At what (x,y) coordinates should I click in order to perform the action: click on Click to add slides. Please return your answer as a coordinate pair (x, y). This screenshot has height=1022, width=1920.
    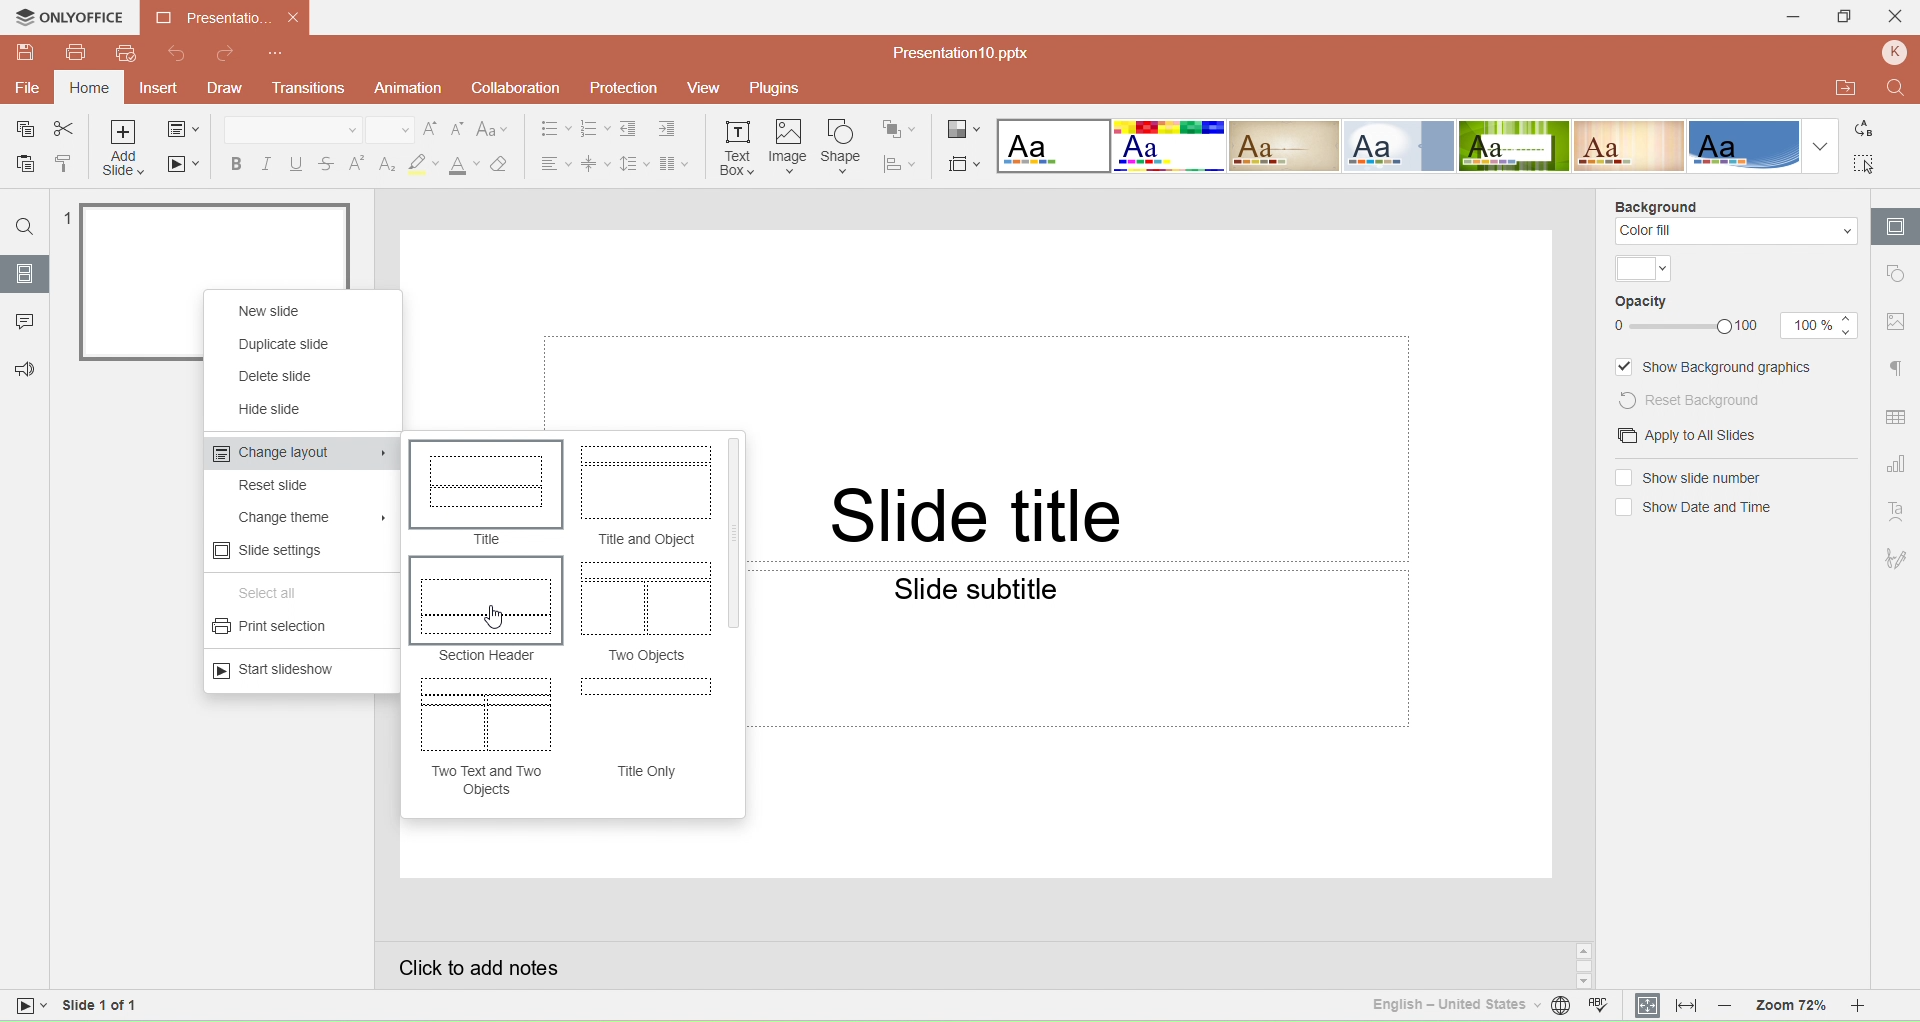
    Looking at the image, I should click on (969, 964).